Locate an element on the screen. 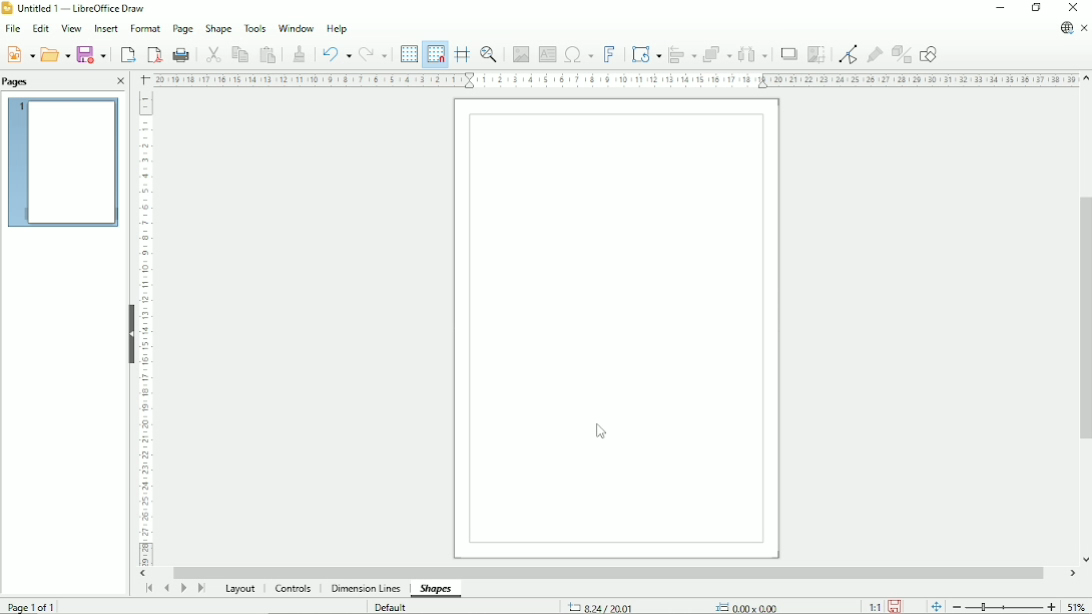 Image resolution: width=1092 pixels, height=614 pixels. Restore down is located at coordinates (1036, 8).